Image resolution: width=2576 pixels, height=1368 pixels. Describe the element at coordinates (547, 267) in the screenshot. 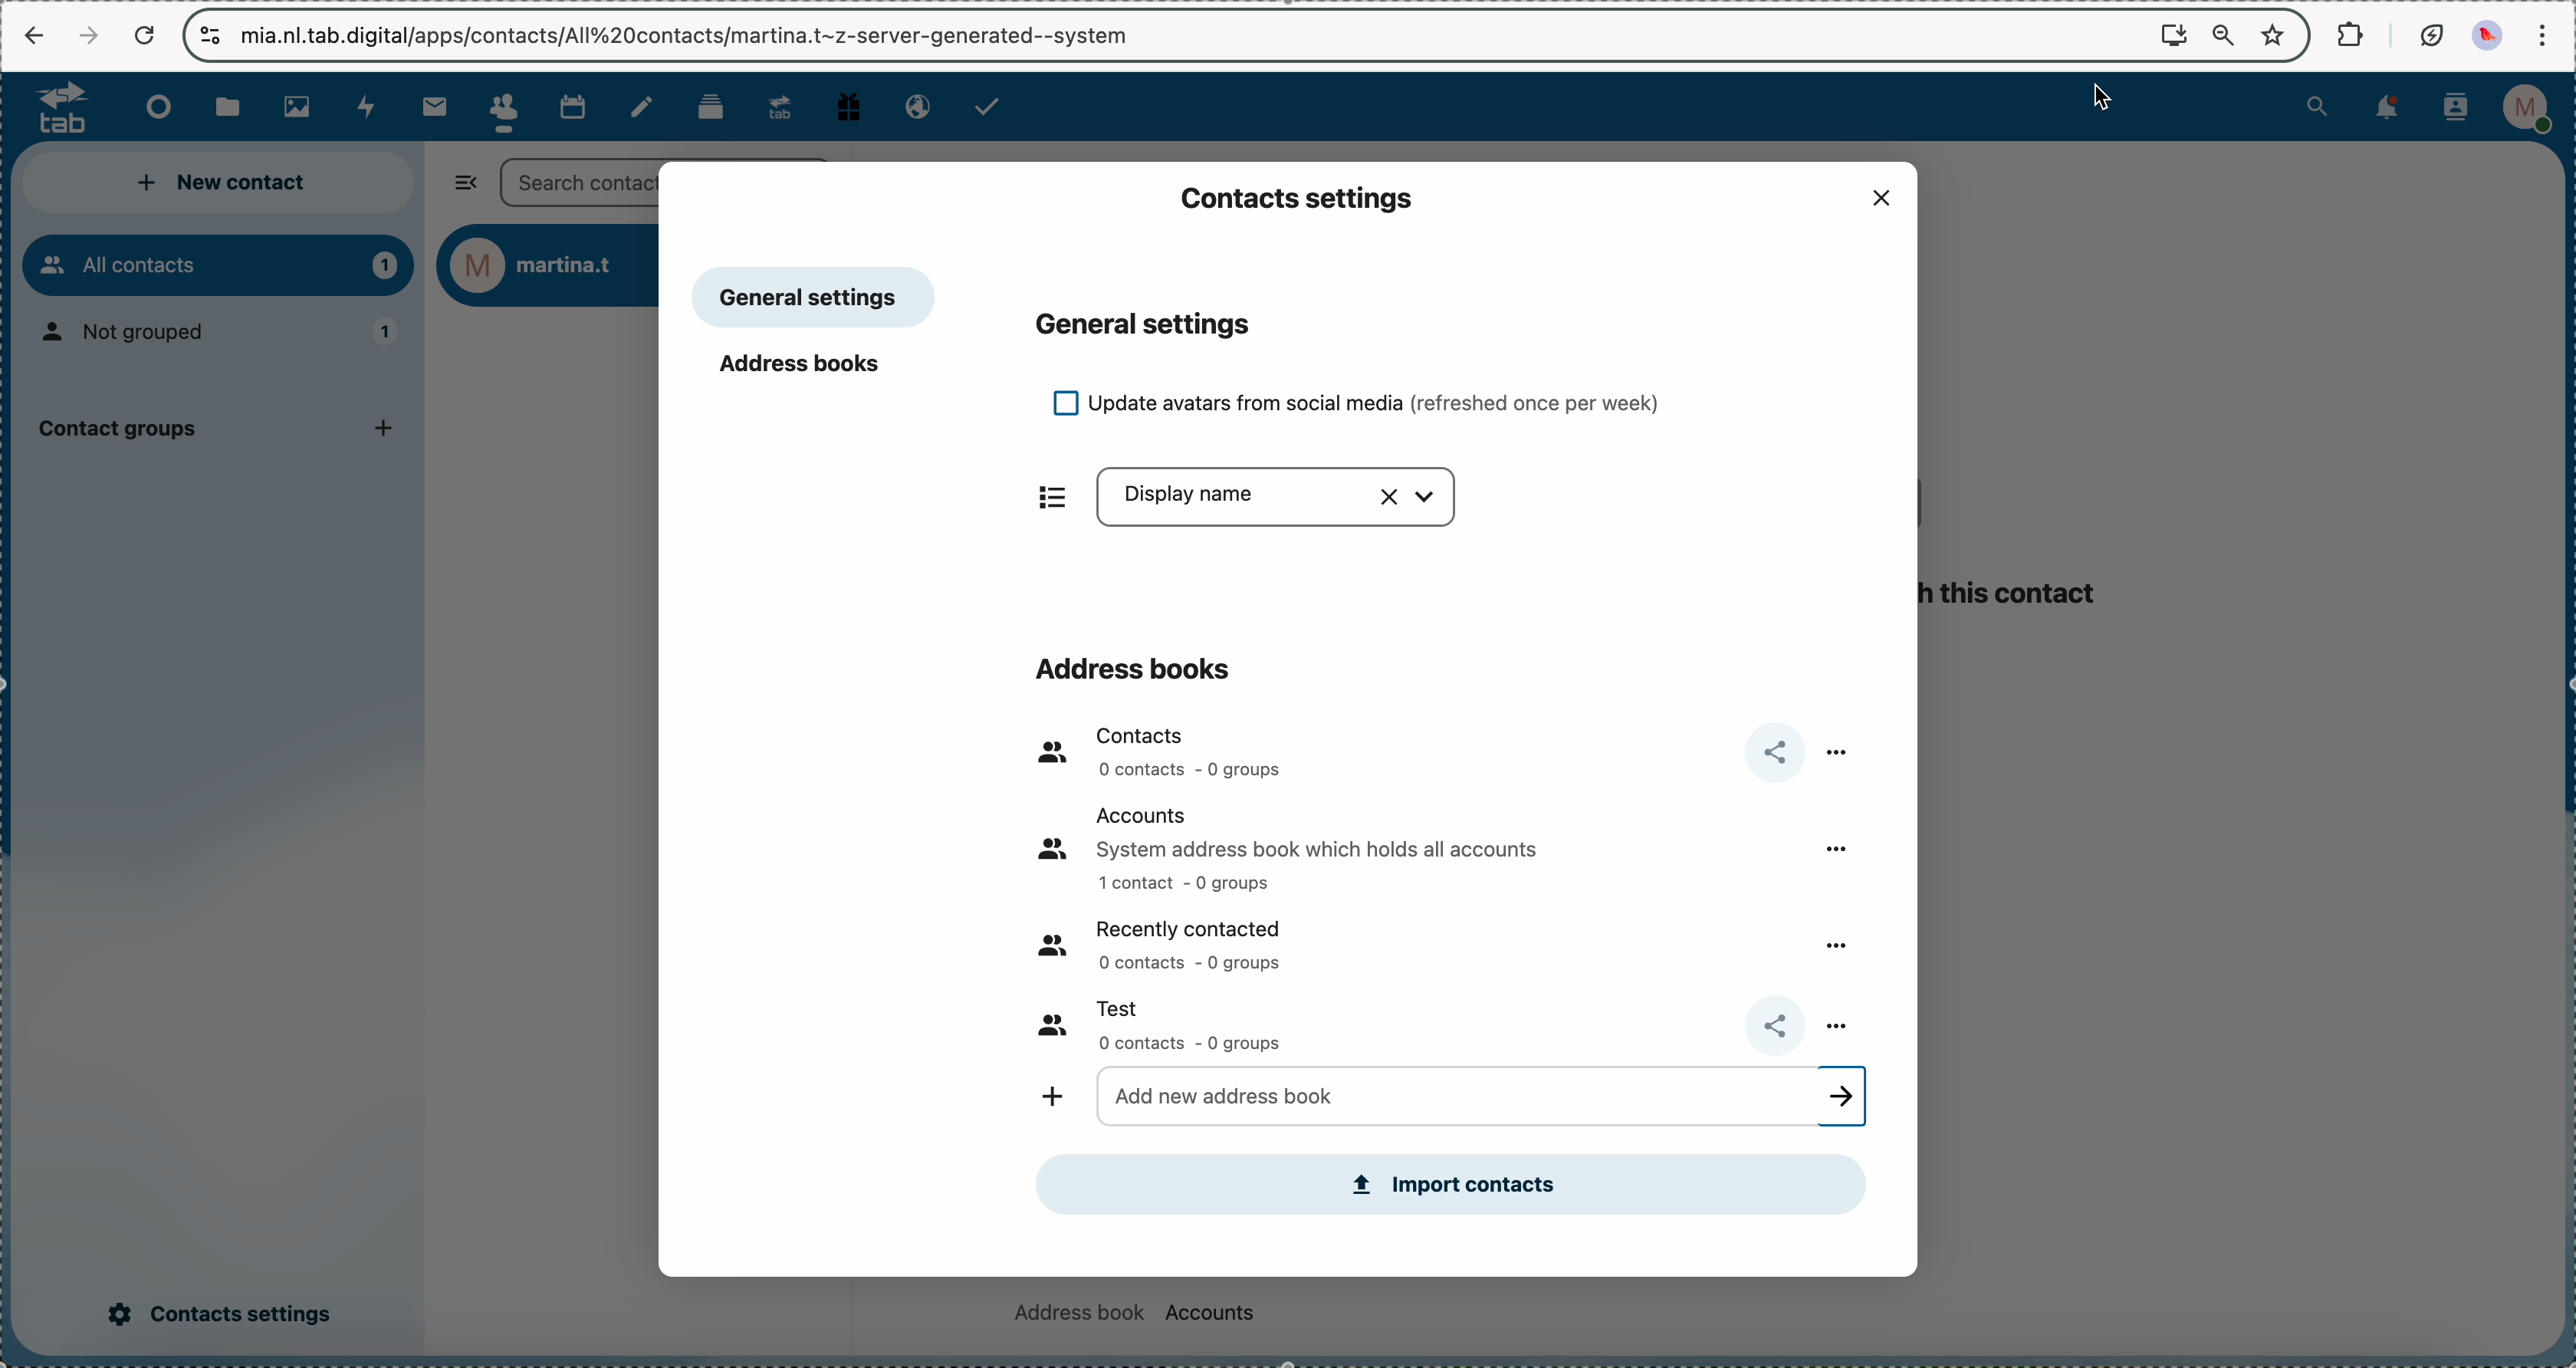

I see `user` at that location.